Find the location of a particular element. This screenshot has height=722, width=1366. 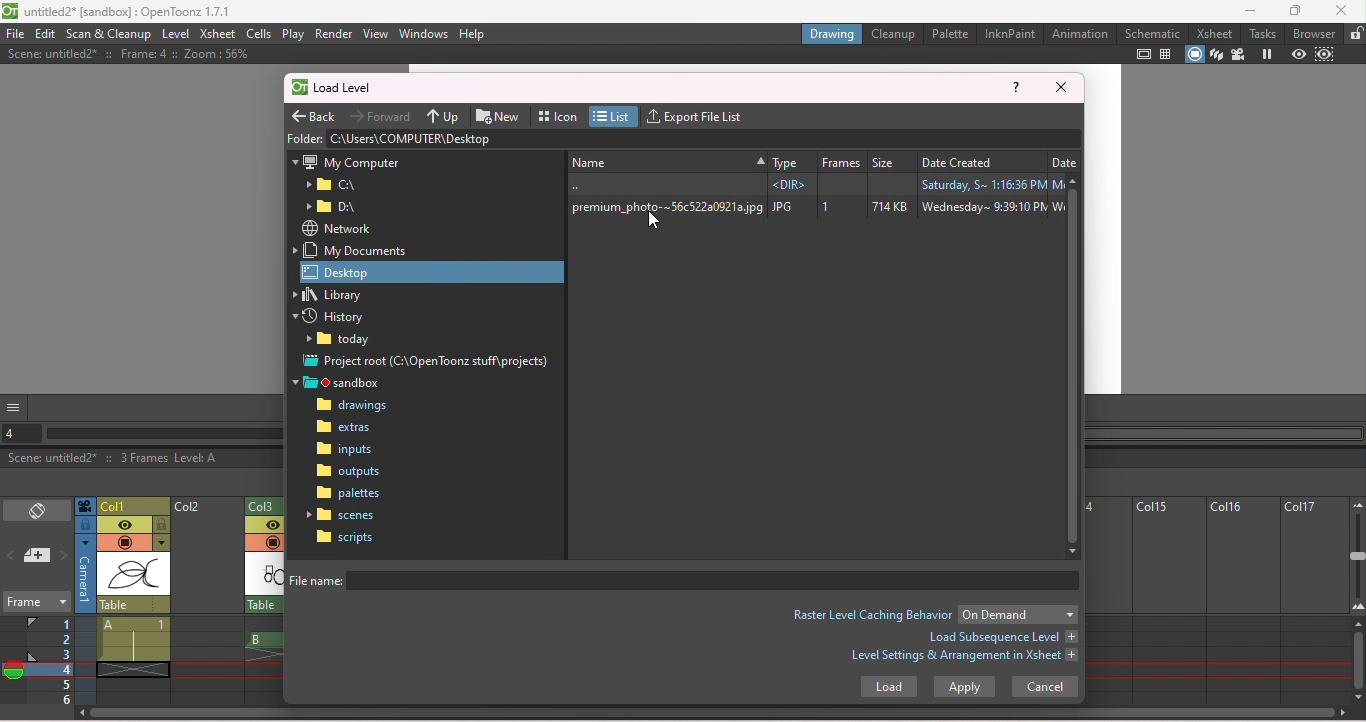

Scenes is located at coordinates (345, 514).